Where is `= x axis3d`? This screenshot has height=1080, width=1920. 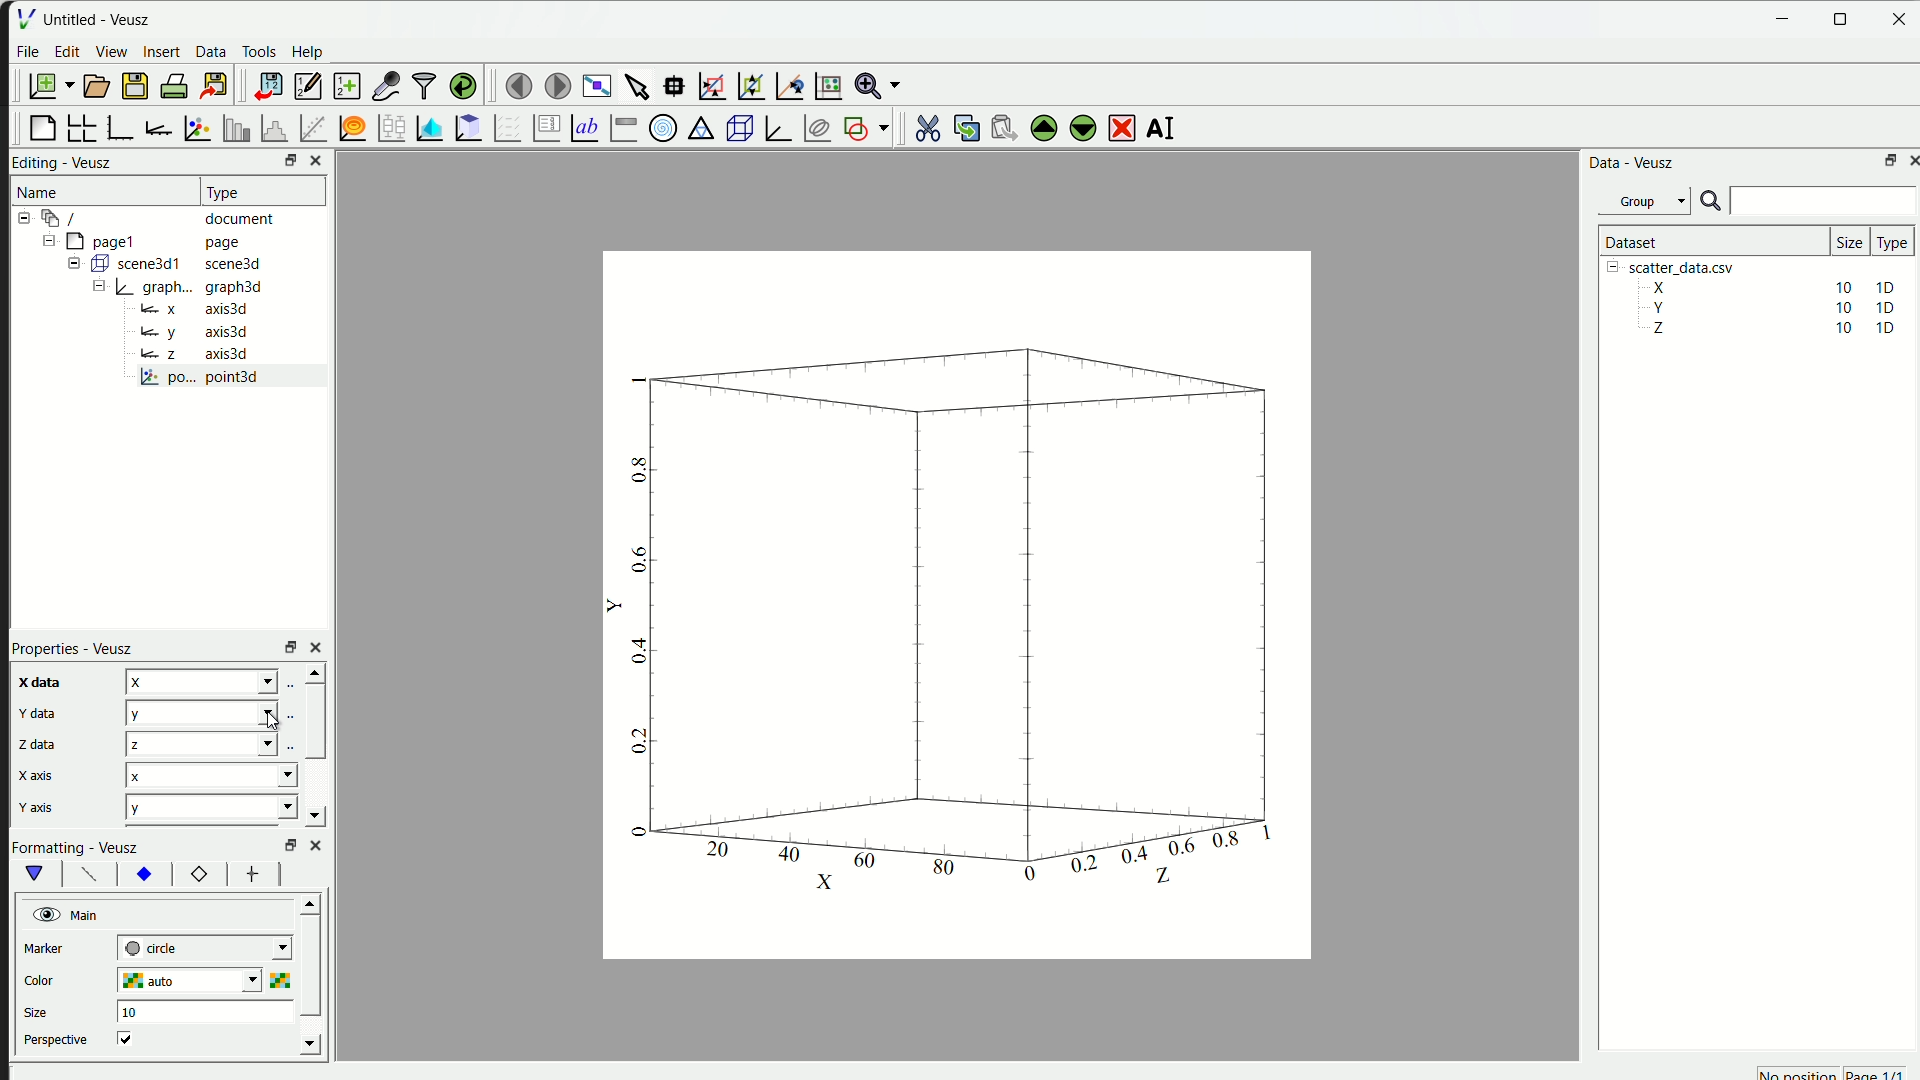 = x axis3d is located at coordinates (204, 308).